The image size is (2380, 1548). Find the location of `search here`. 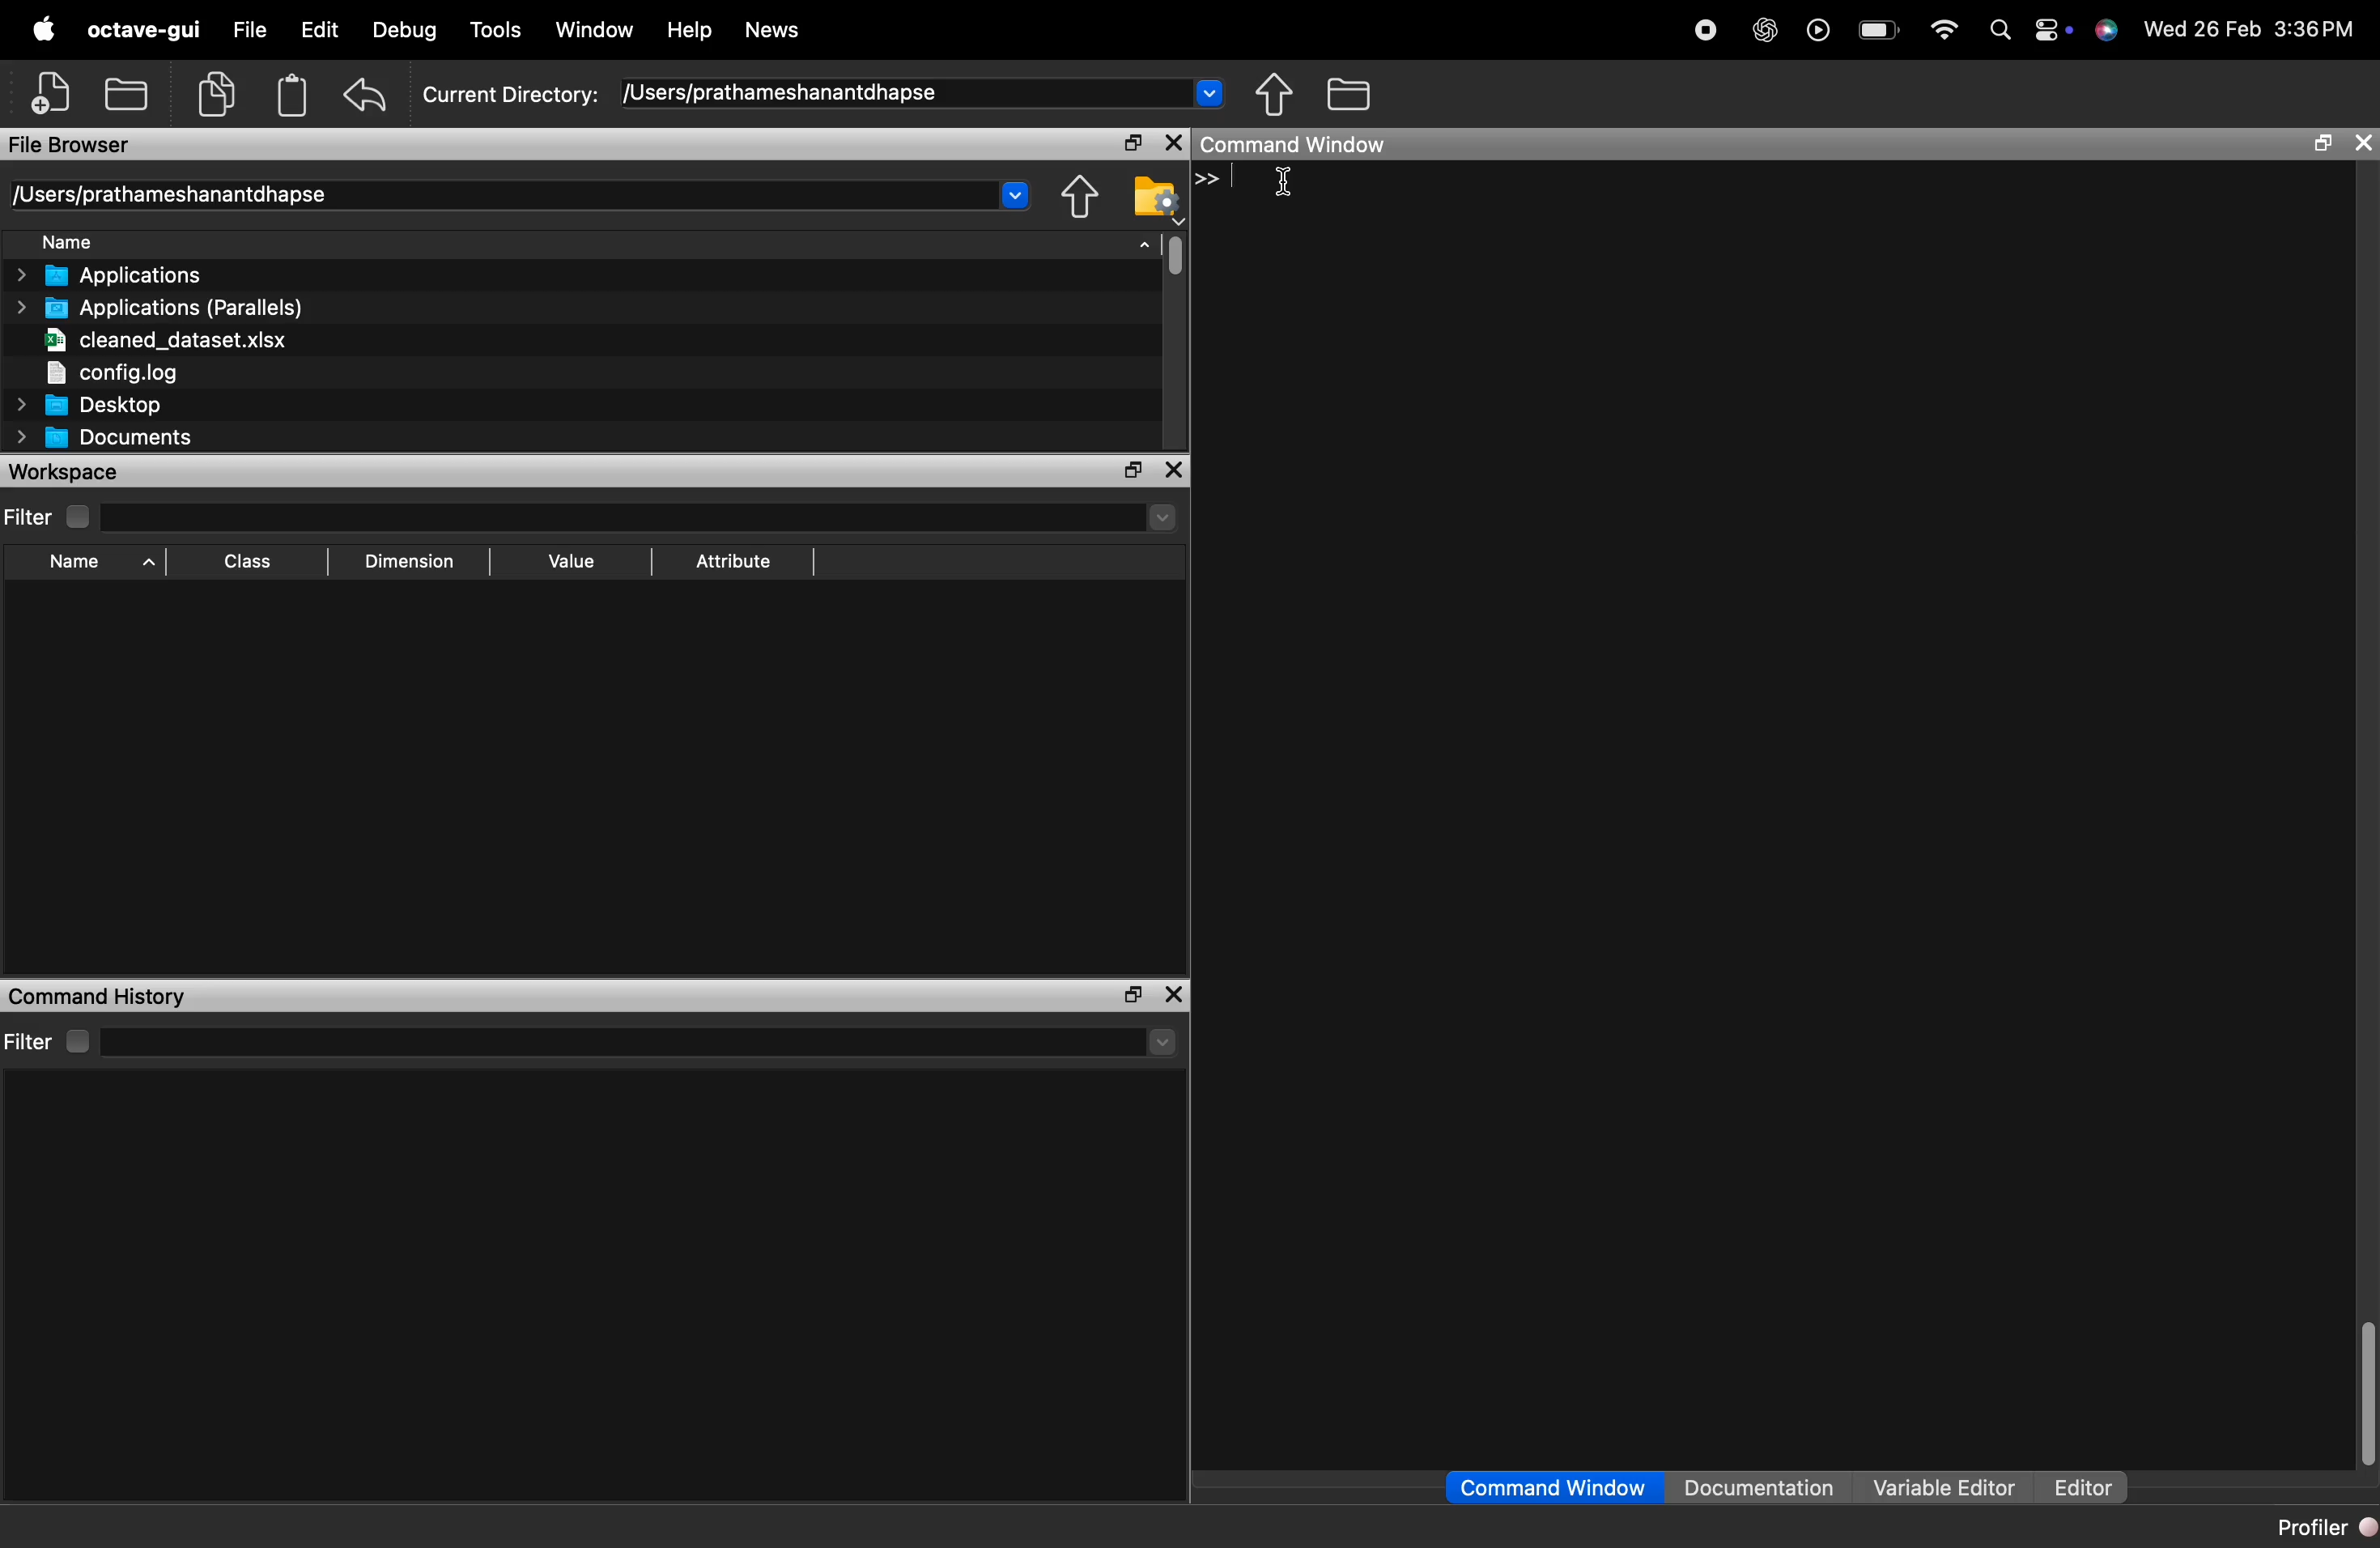

search here is located at coordinates (642, 1040).